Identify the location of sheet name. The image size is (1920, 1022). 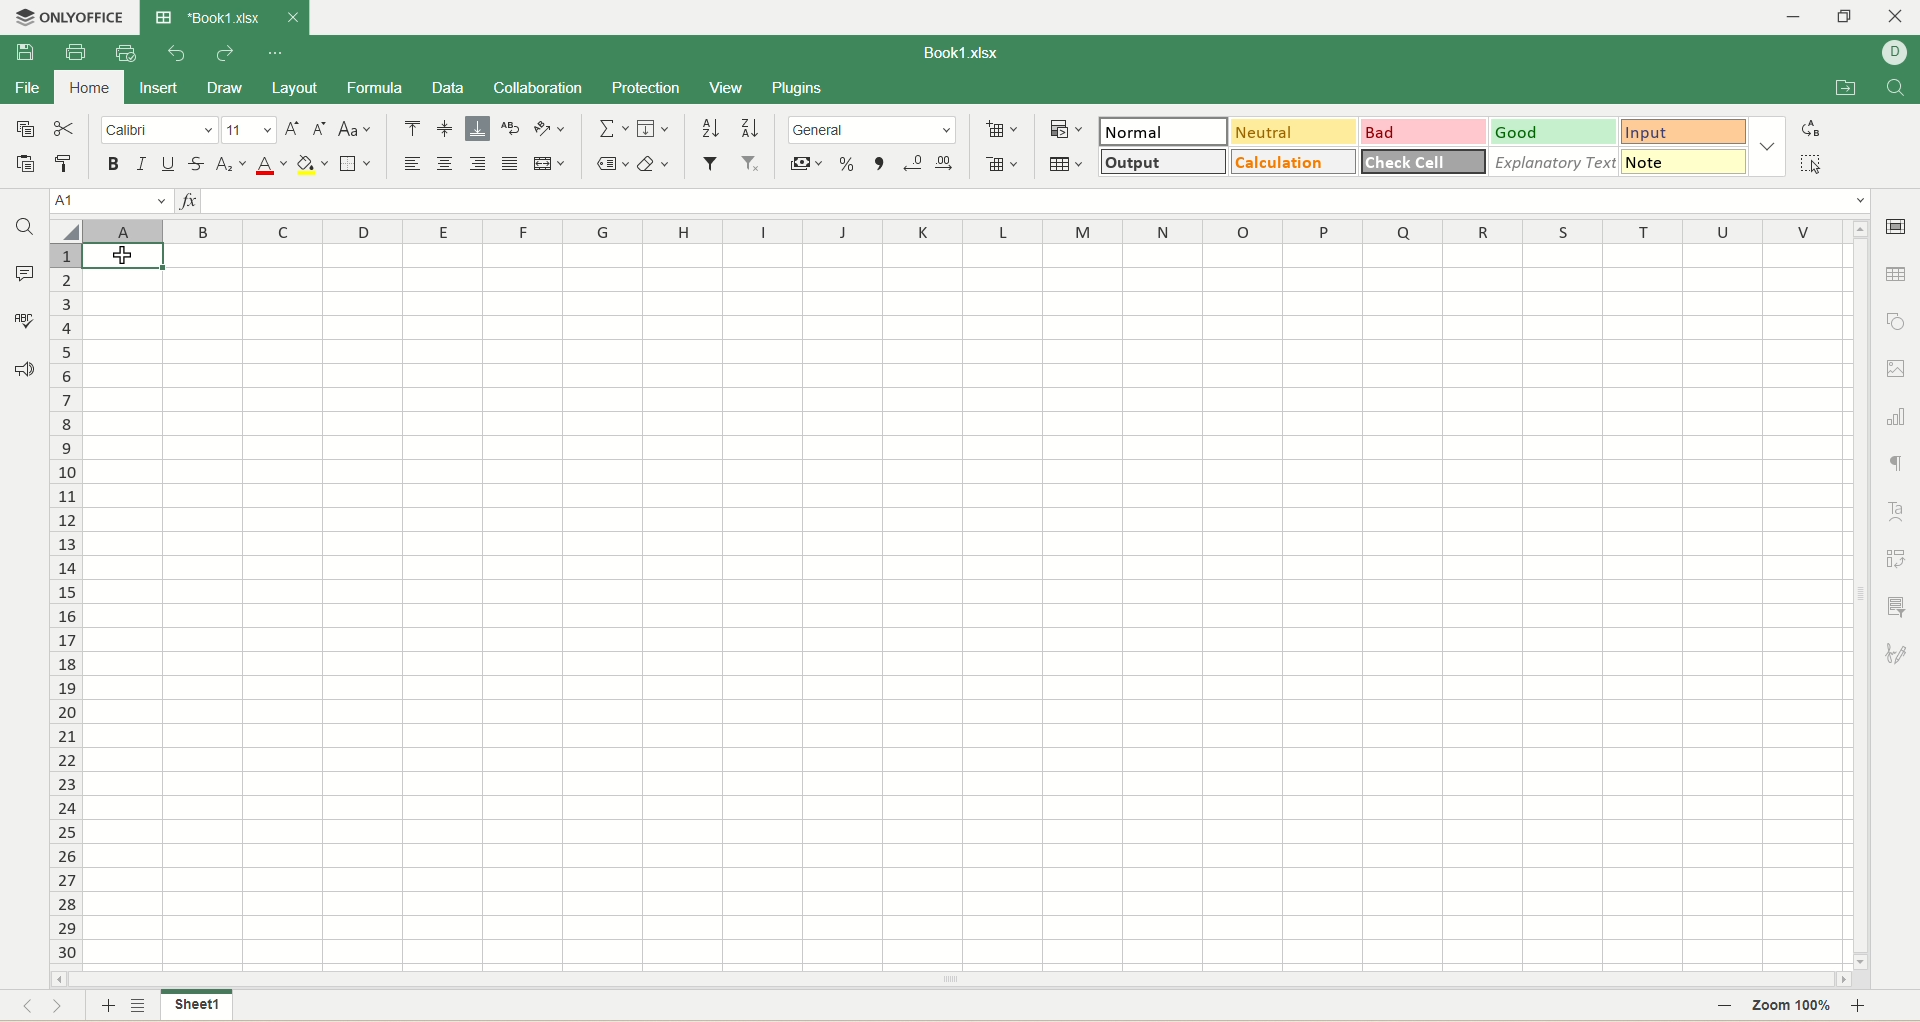
(195, 1005).